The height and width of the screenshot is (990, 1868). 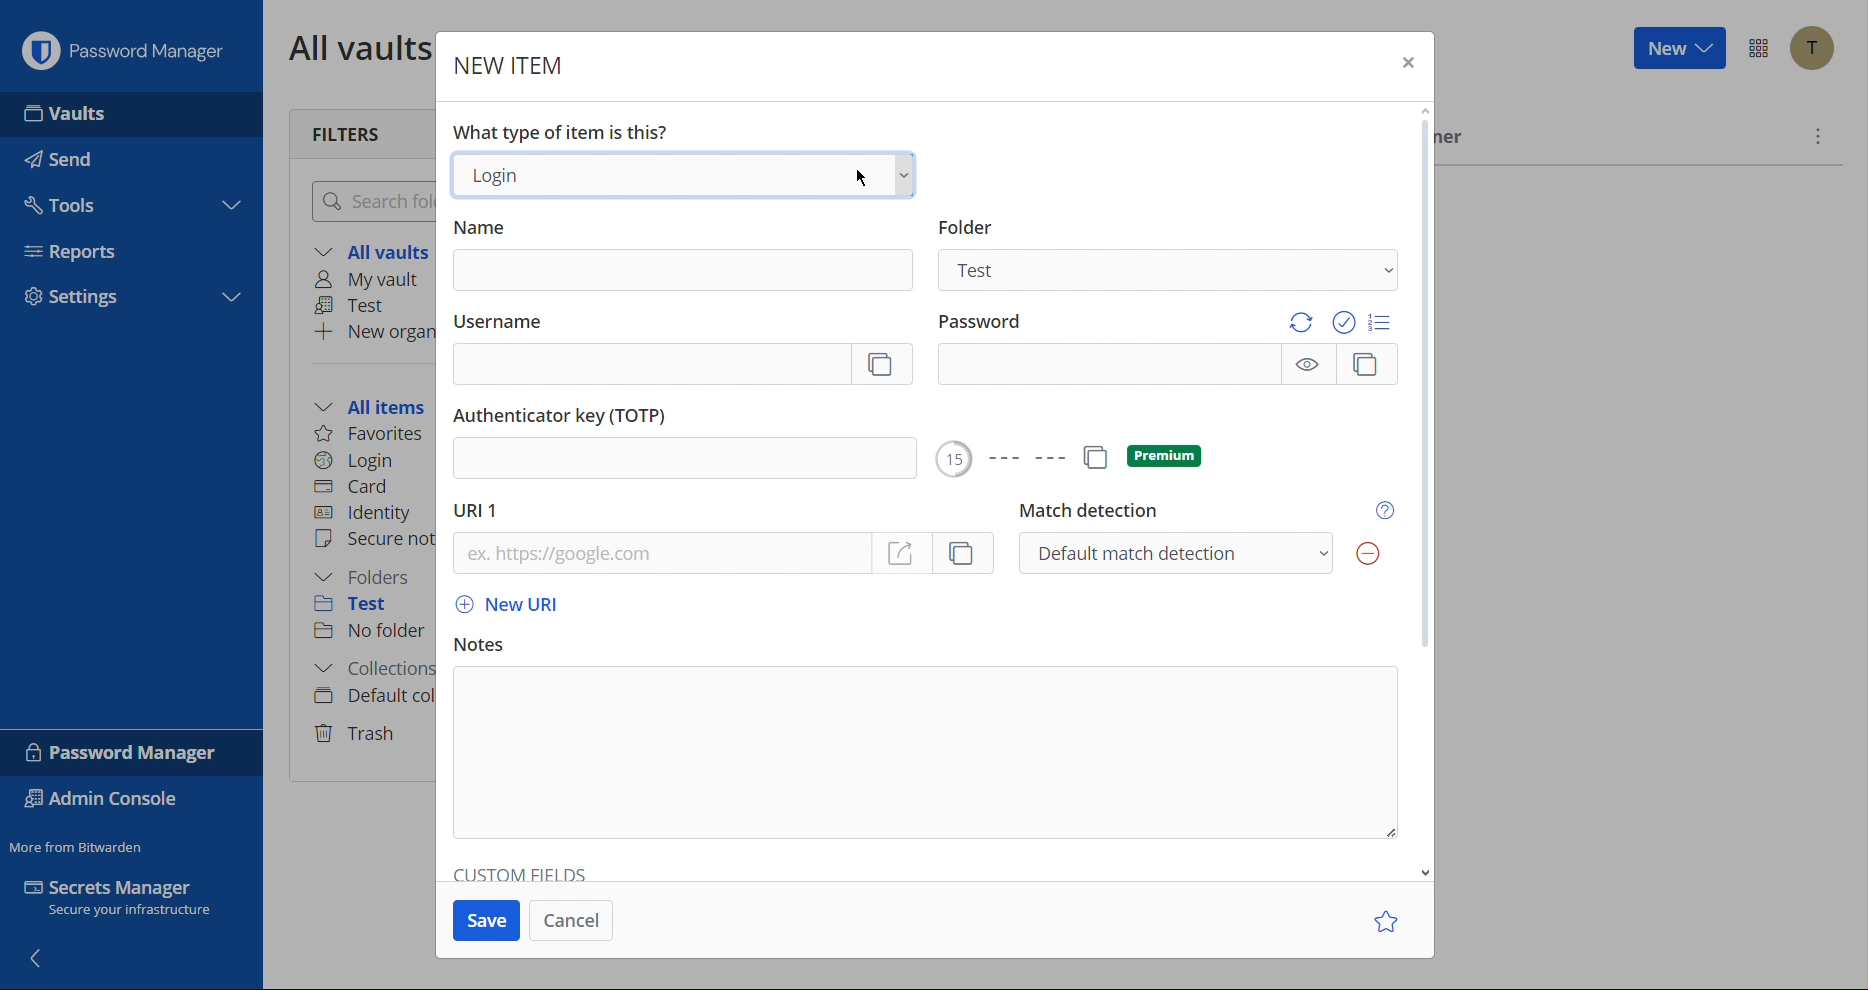 I want to click on All vaults, so click(x=355, y=46).